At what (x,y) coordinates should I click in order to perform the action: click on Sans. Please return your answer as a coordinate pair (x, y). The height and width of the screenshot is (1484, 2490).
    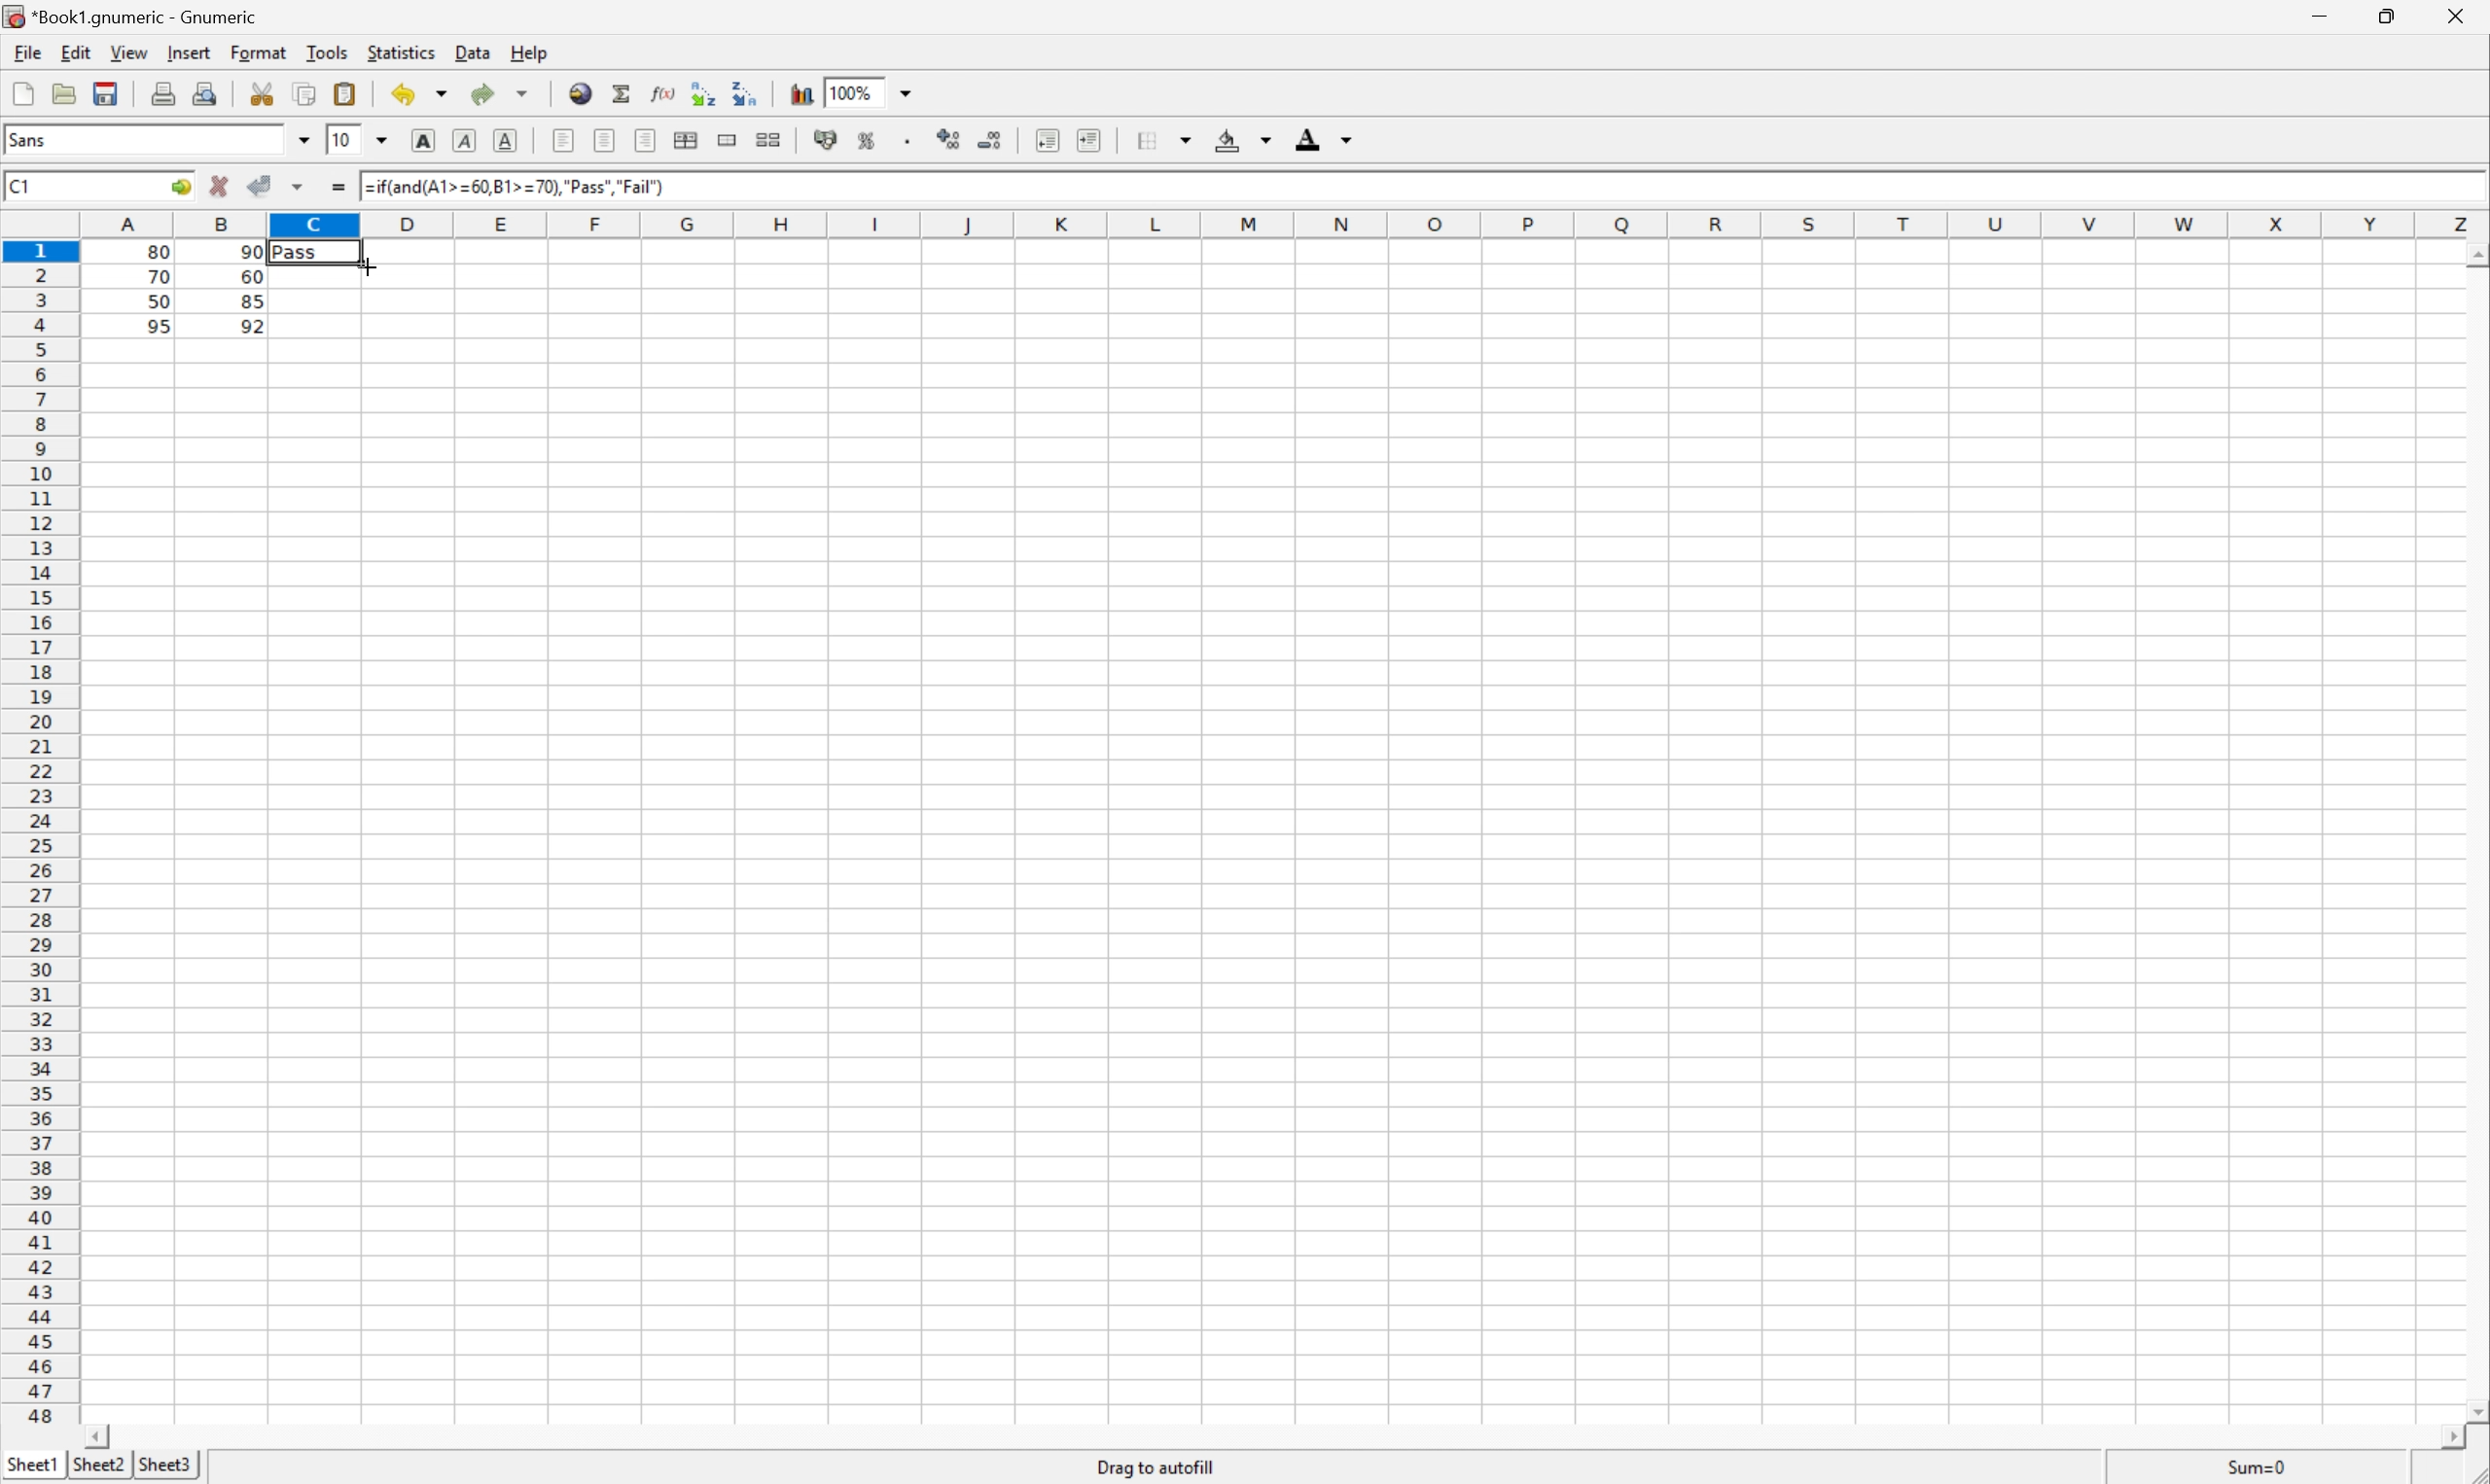
    Looking at the image, I should click on (30, 138).